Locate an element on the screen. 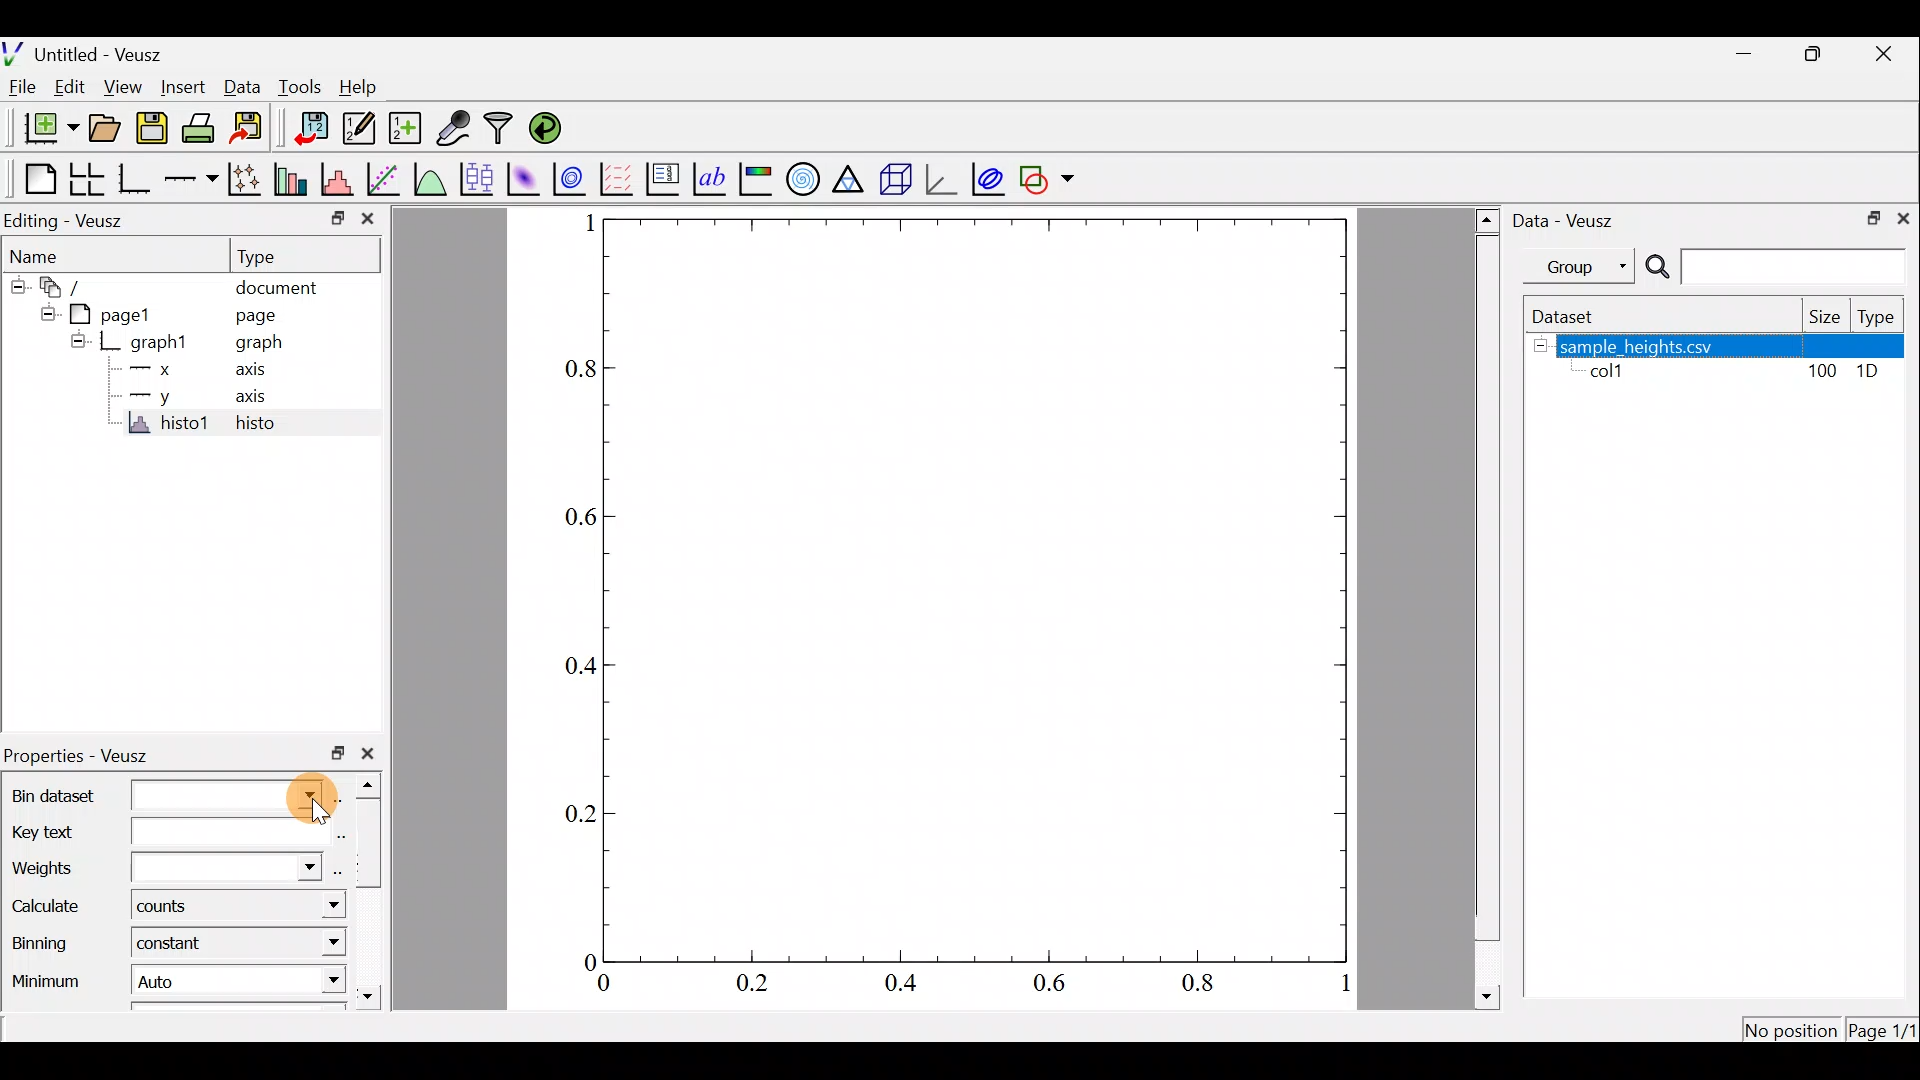  Type is located at coordinates (272, 255).